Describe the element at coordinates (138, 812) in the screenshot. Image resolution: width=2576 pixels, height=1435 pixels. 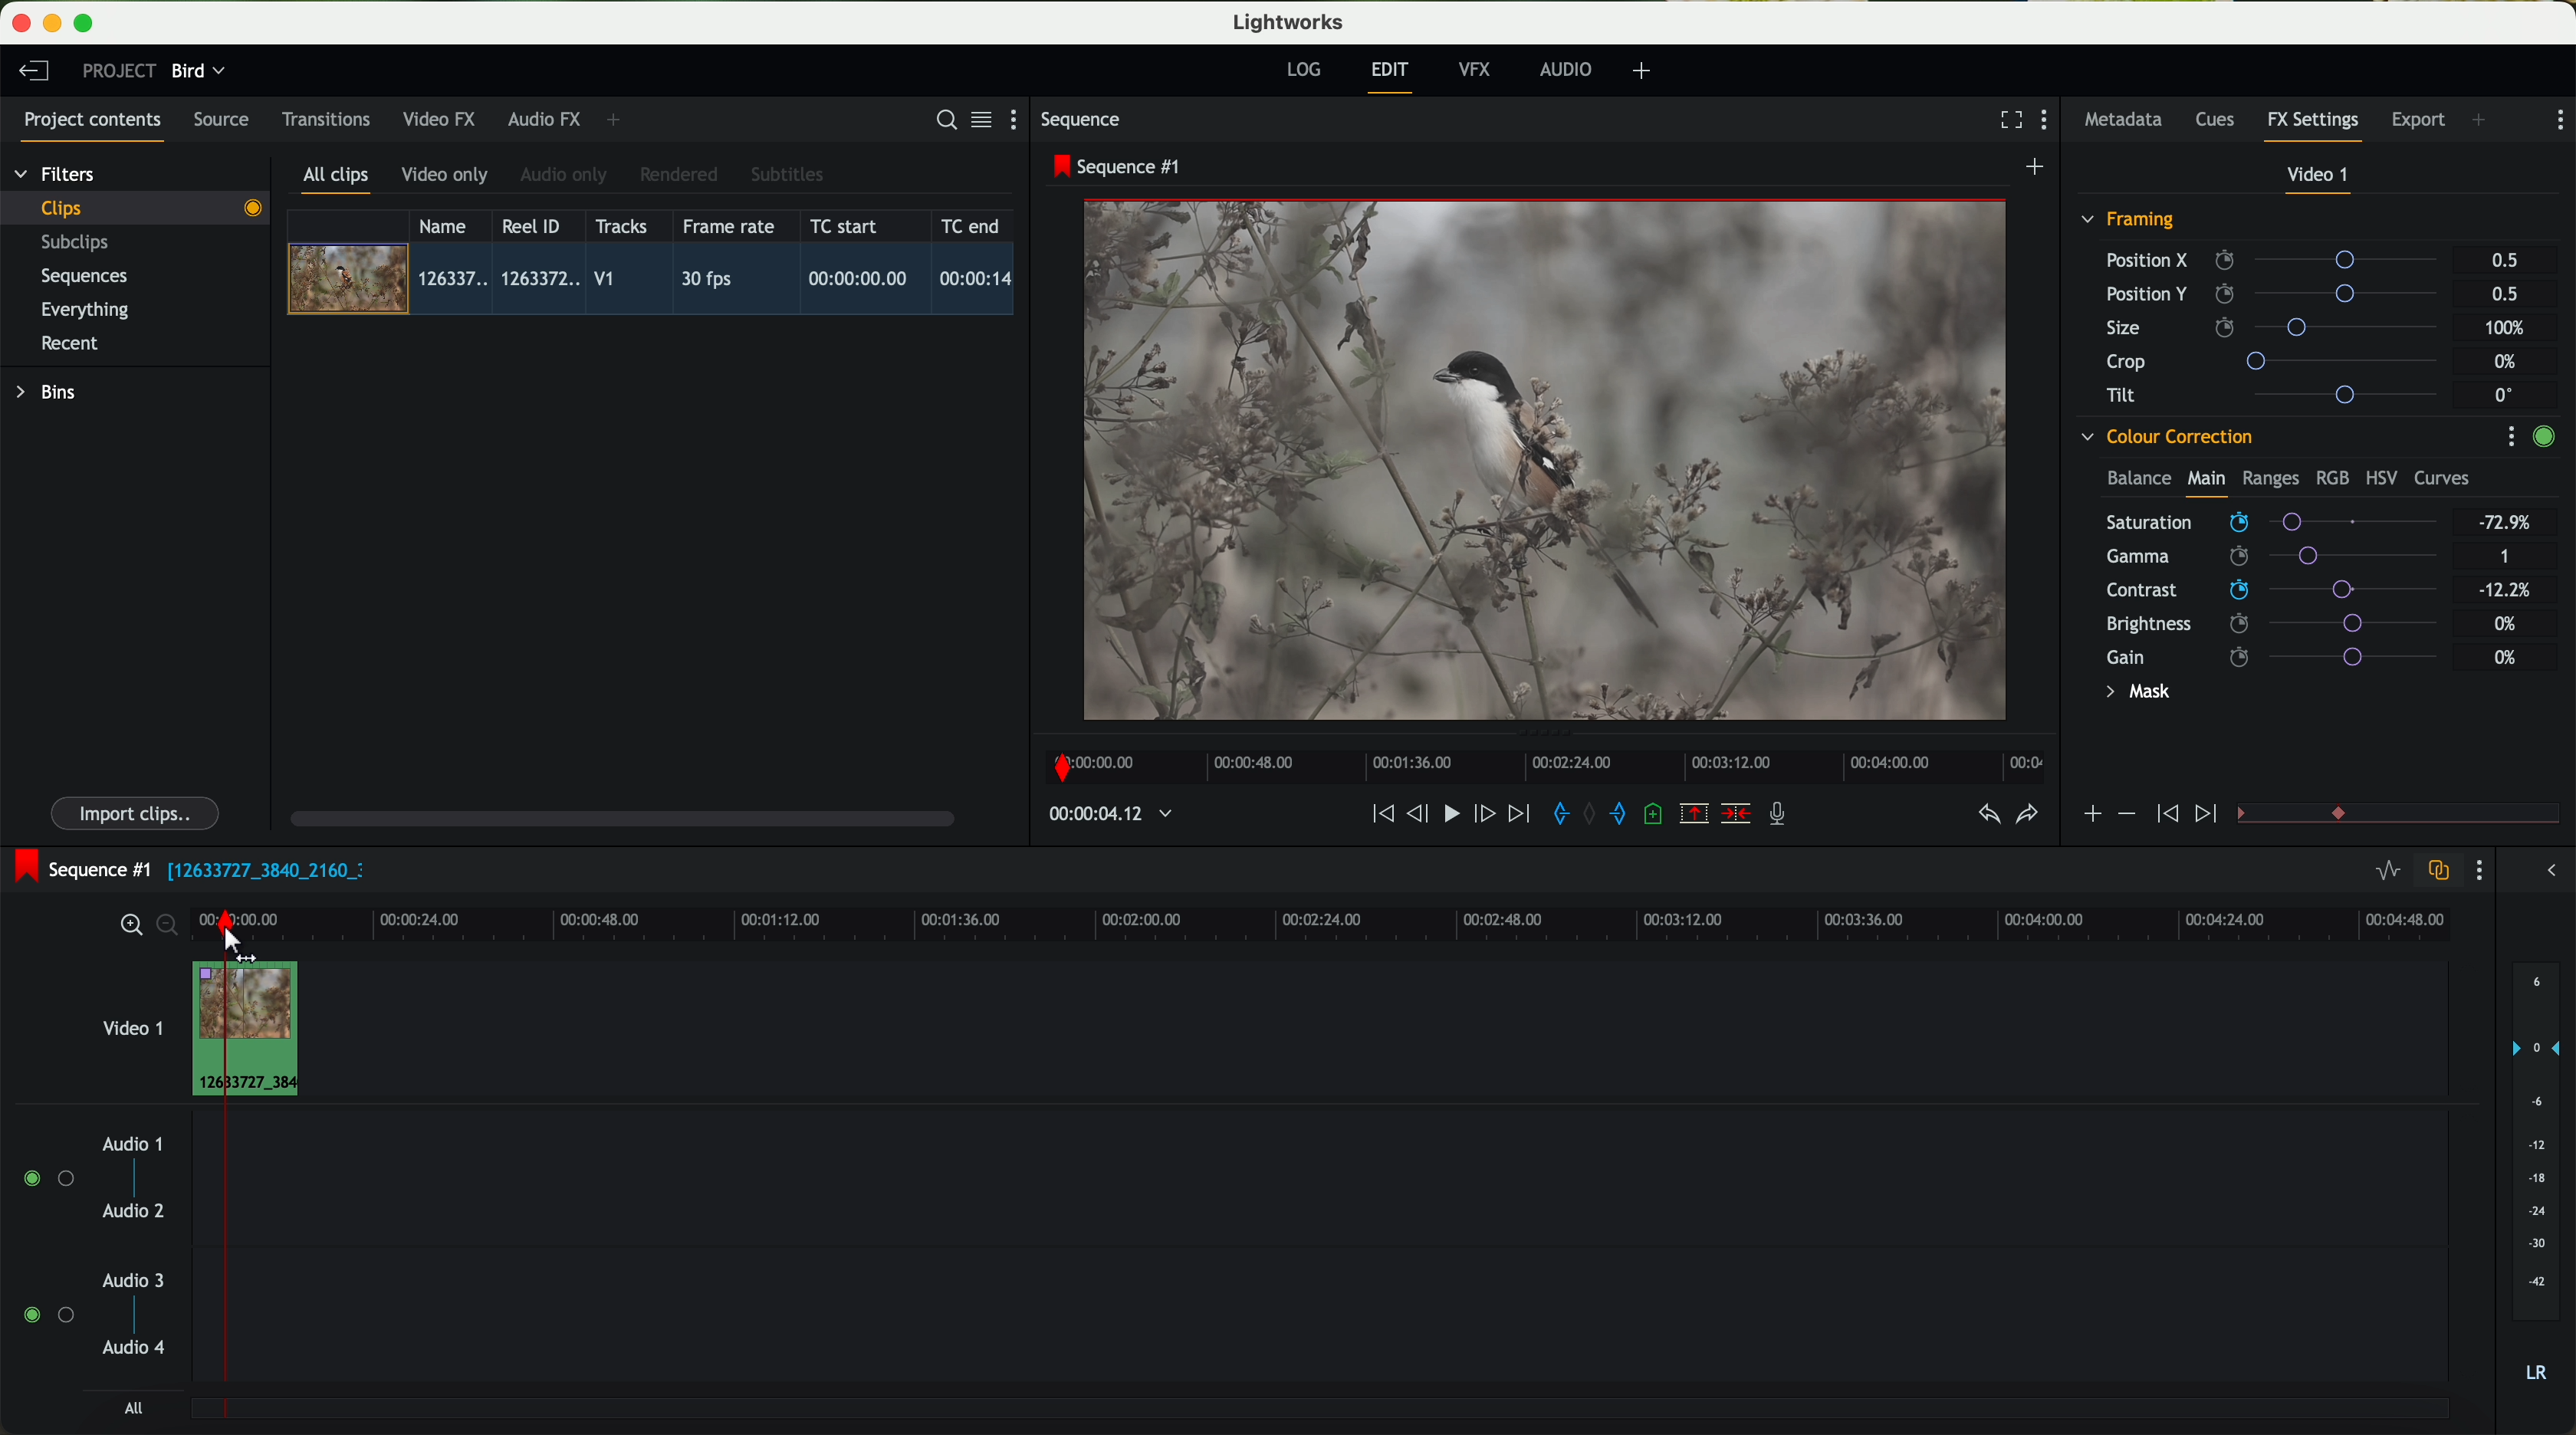
I see `import clips` at that location.